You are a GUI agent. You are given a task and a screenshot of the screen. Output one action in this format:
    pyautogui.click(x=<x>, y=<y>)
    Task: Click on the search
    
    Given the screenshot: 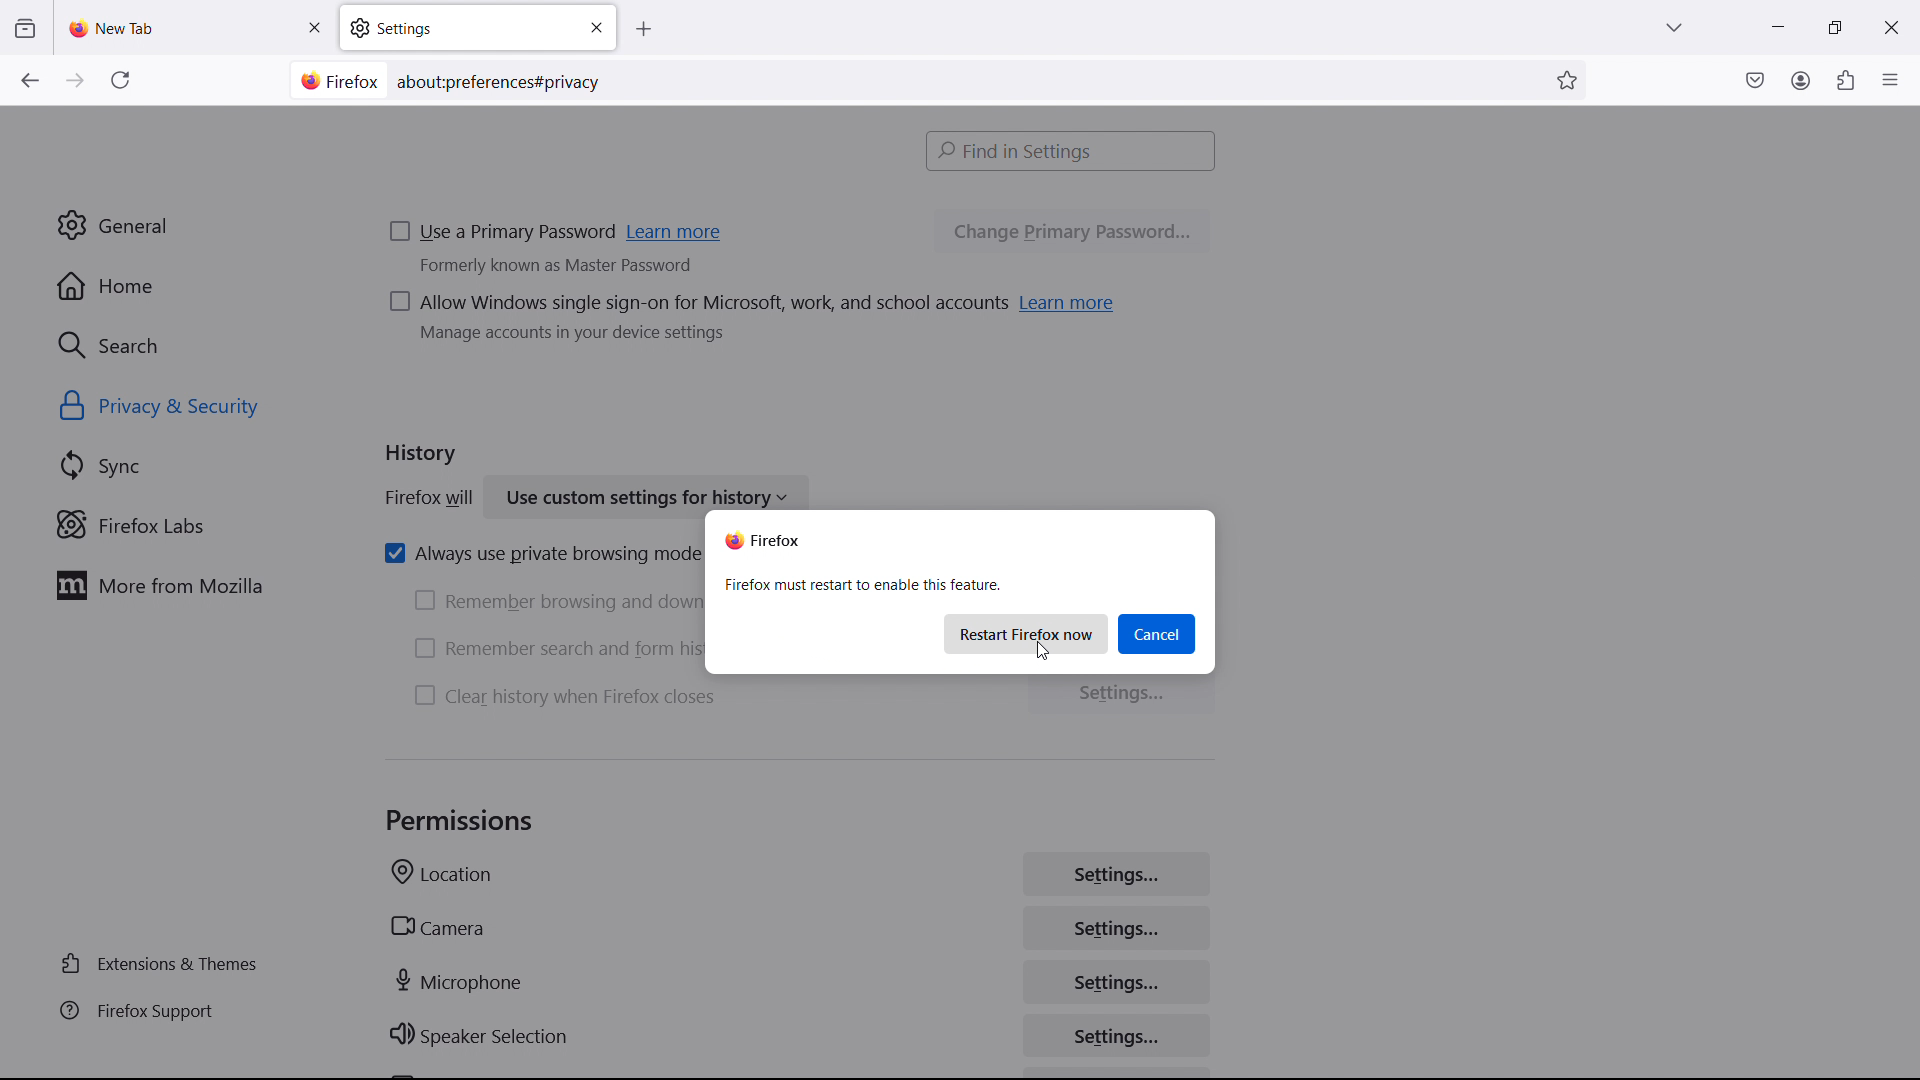 What is the action you would take?
    pyautogui.click(x=192, y=344)
    